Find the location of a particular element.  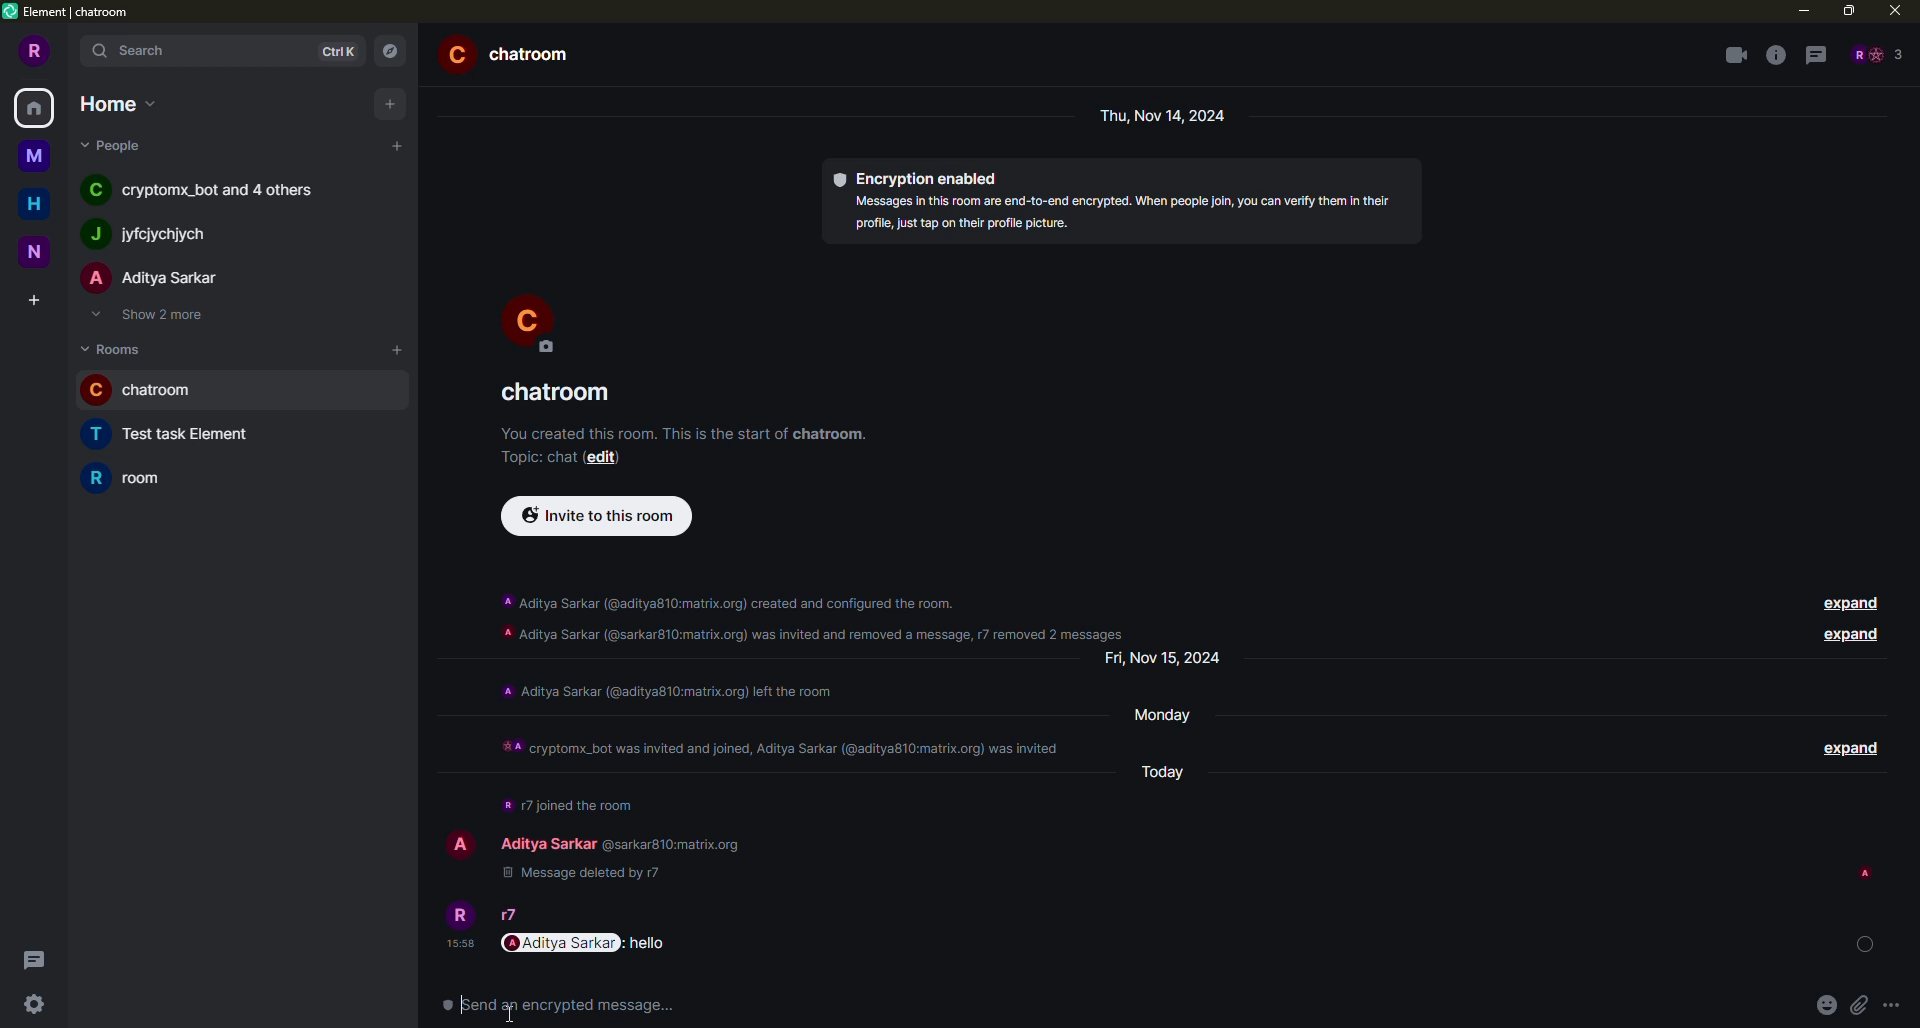

people is located at coordinates (147, 235).